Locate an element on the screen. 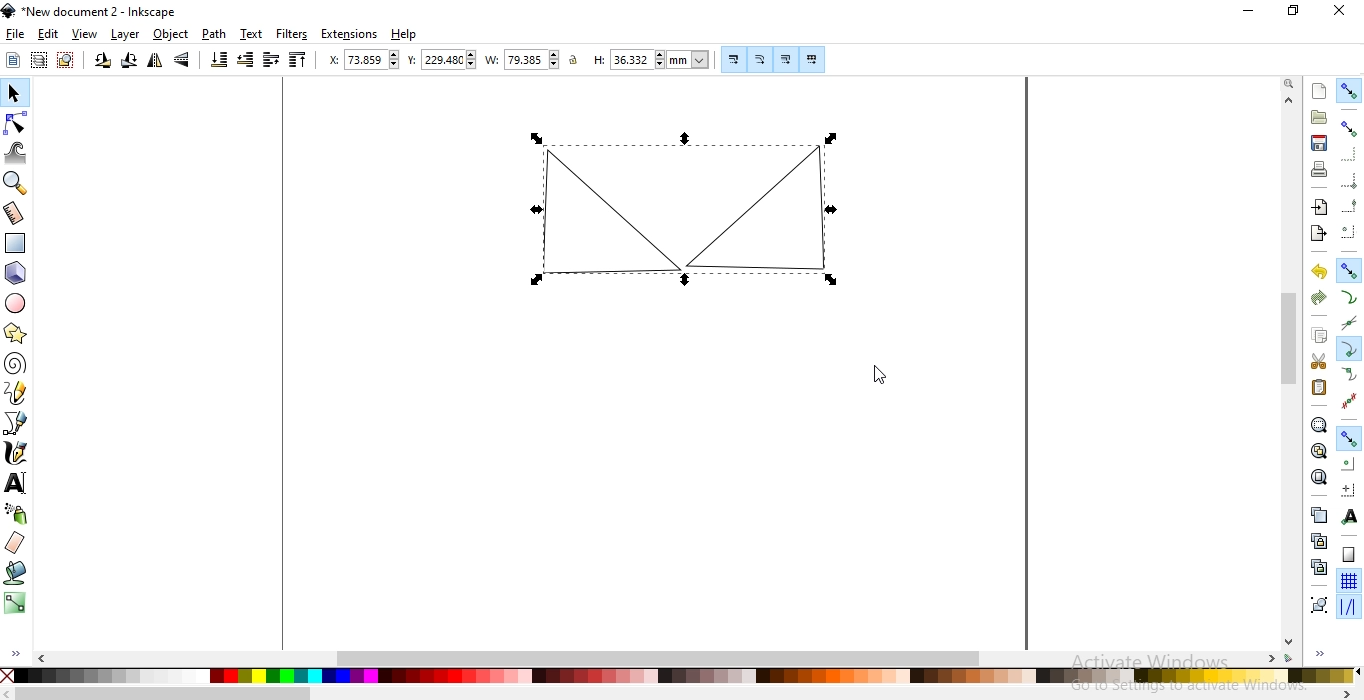 This screenshot has height=700, width=1364. path is located at coordinates (214, 34).